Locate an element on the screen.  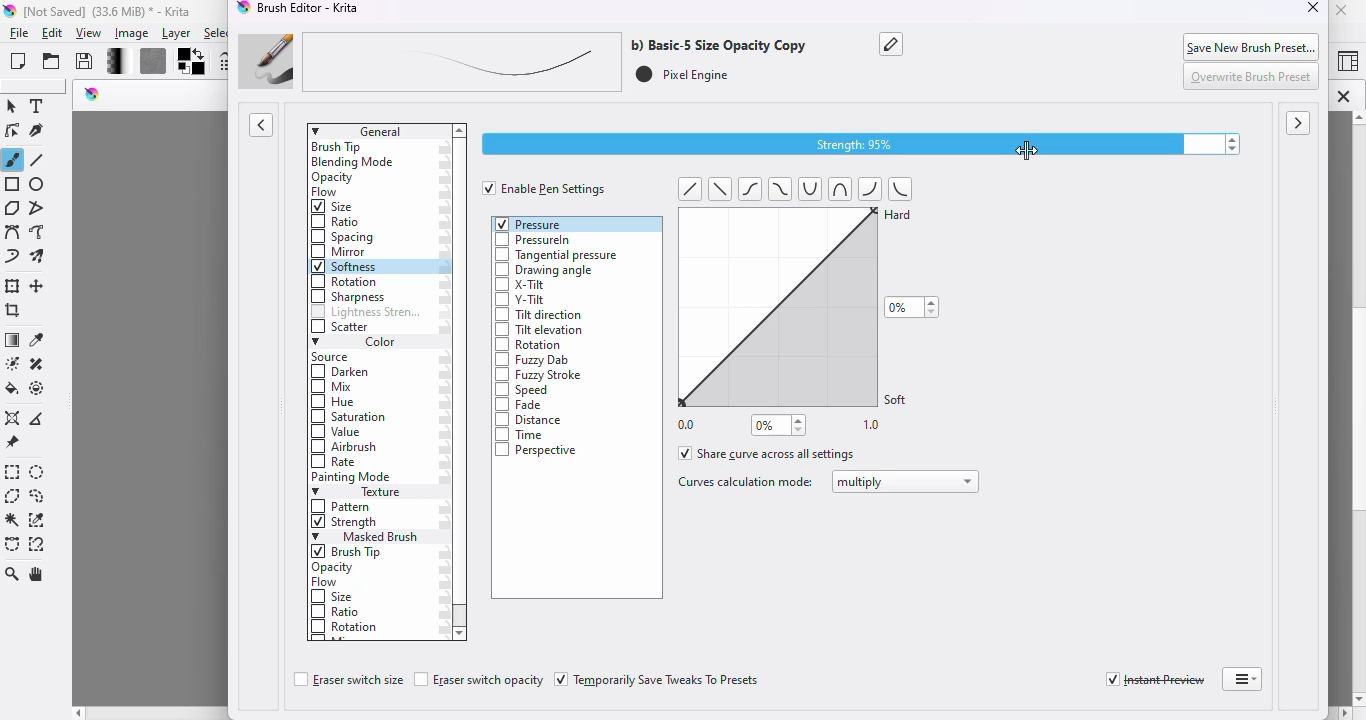
vertical scroll bar is located at coordinates (461, 616).